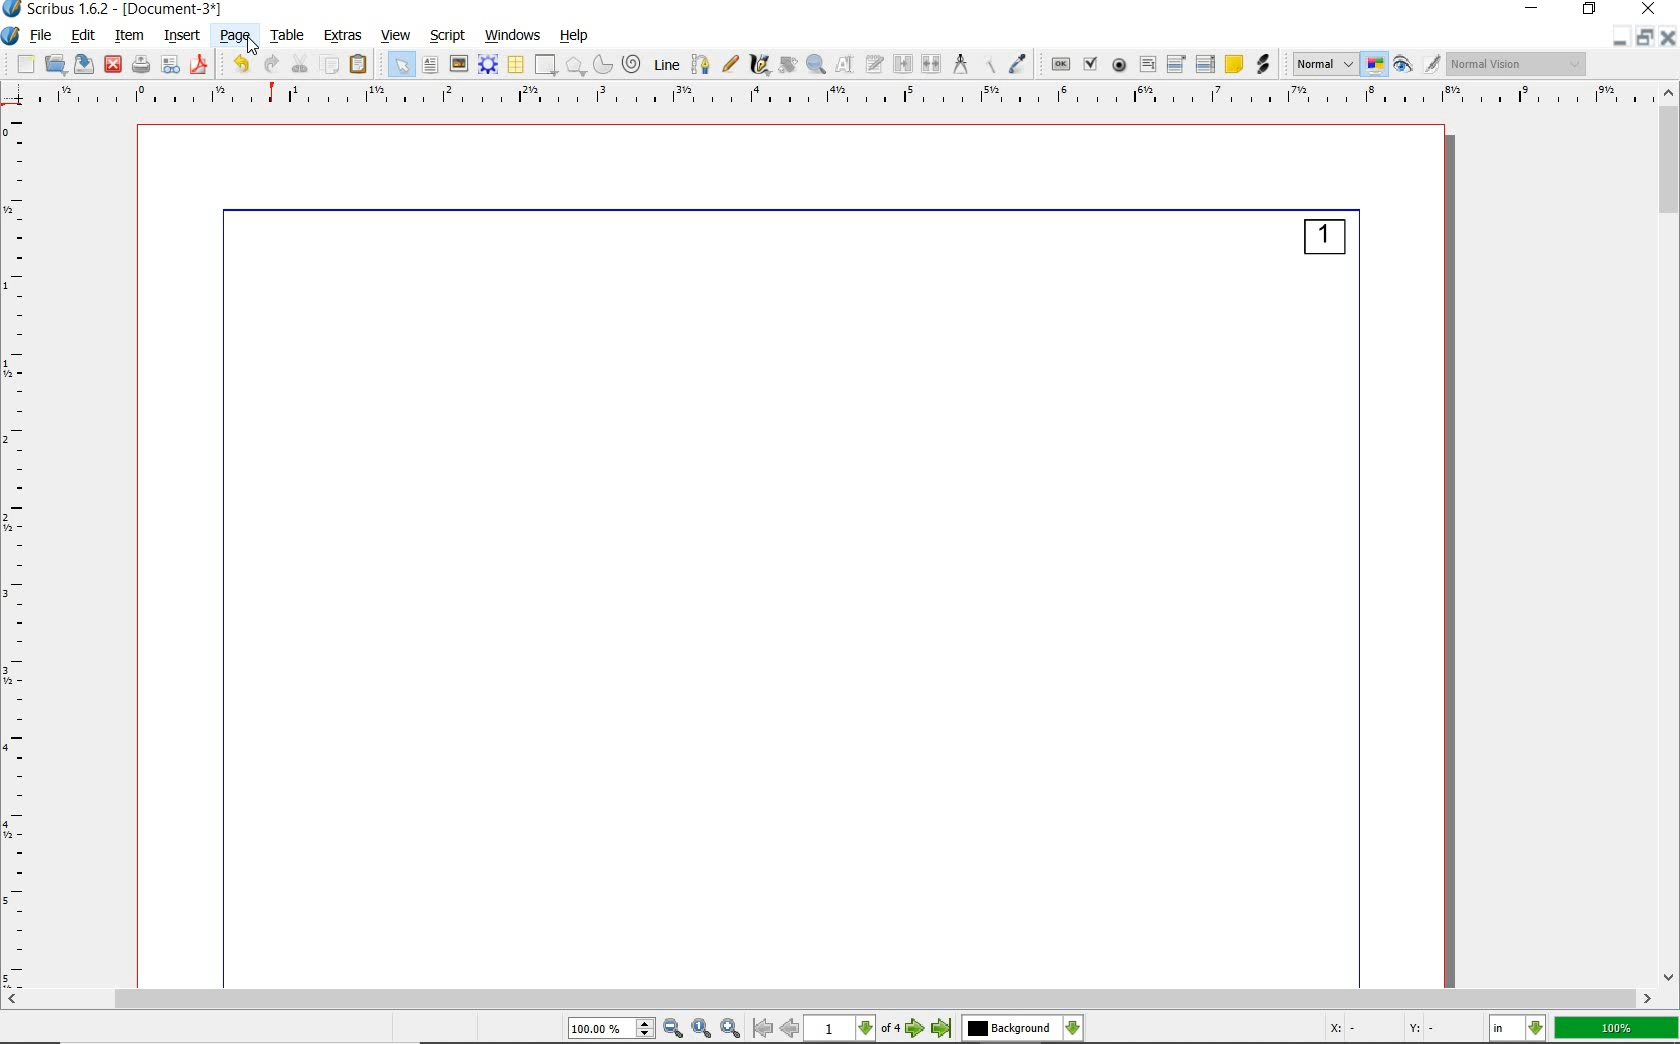 The image size is (1680, 1044). I want to click on select current page, so click(852, 1029).